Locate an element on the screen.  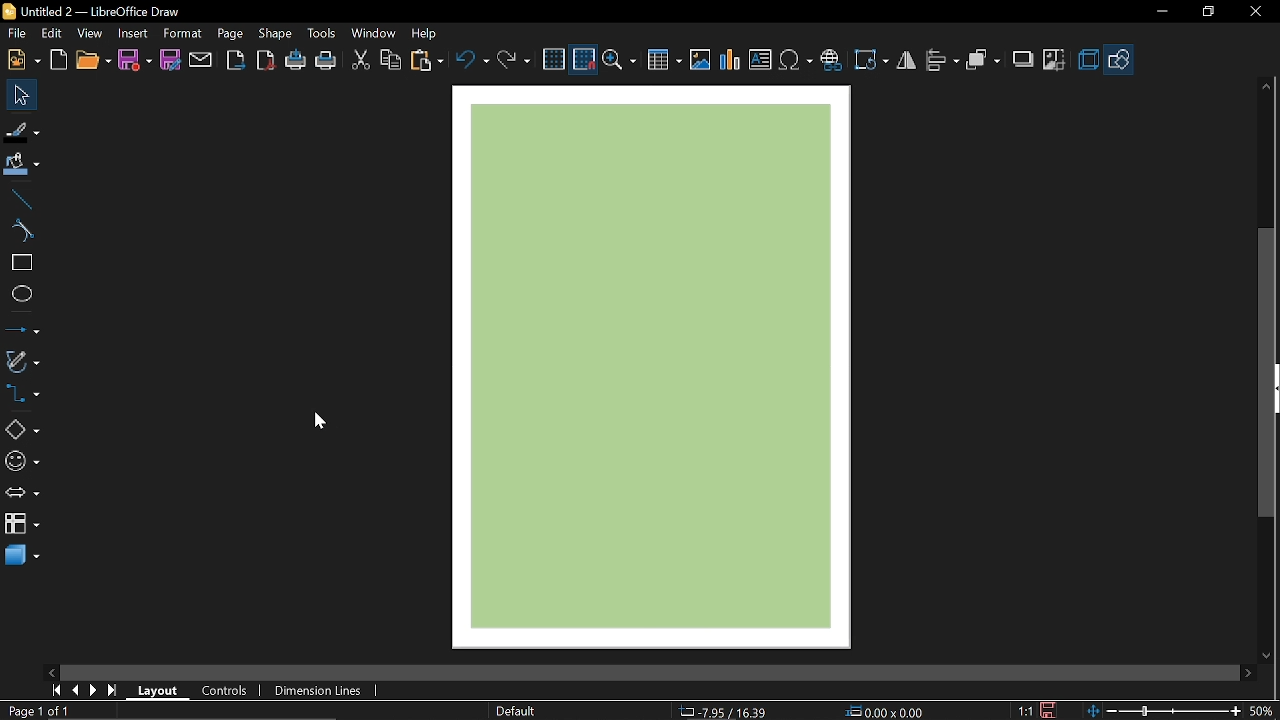
Dimension lines is located at coordinates (314, 688).